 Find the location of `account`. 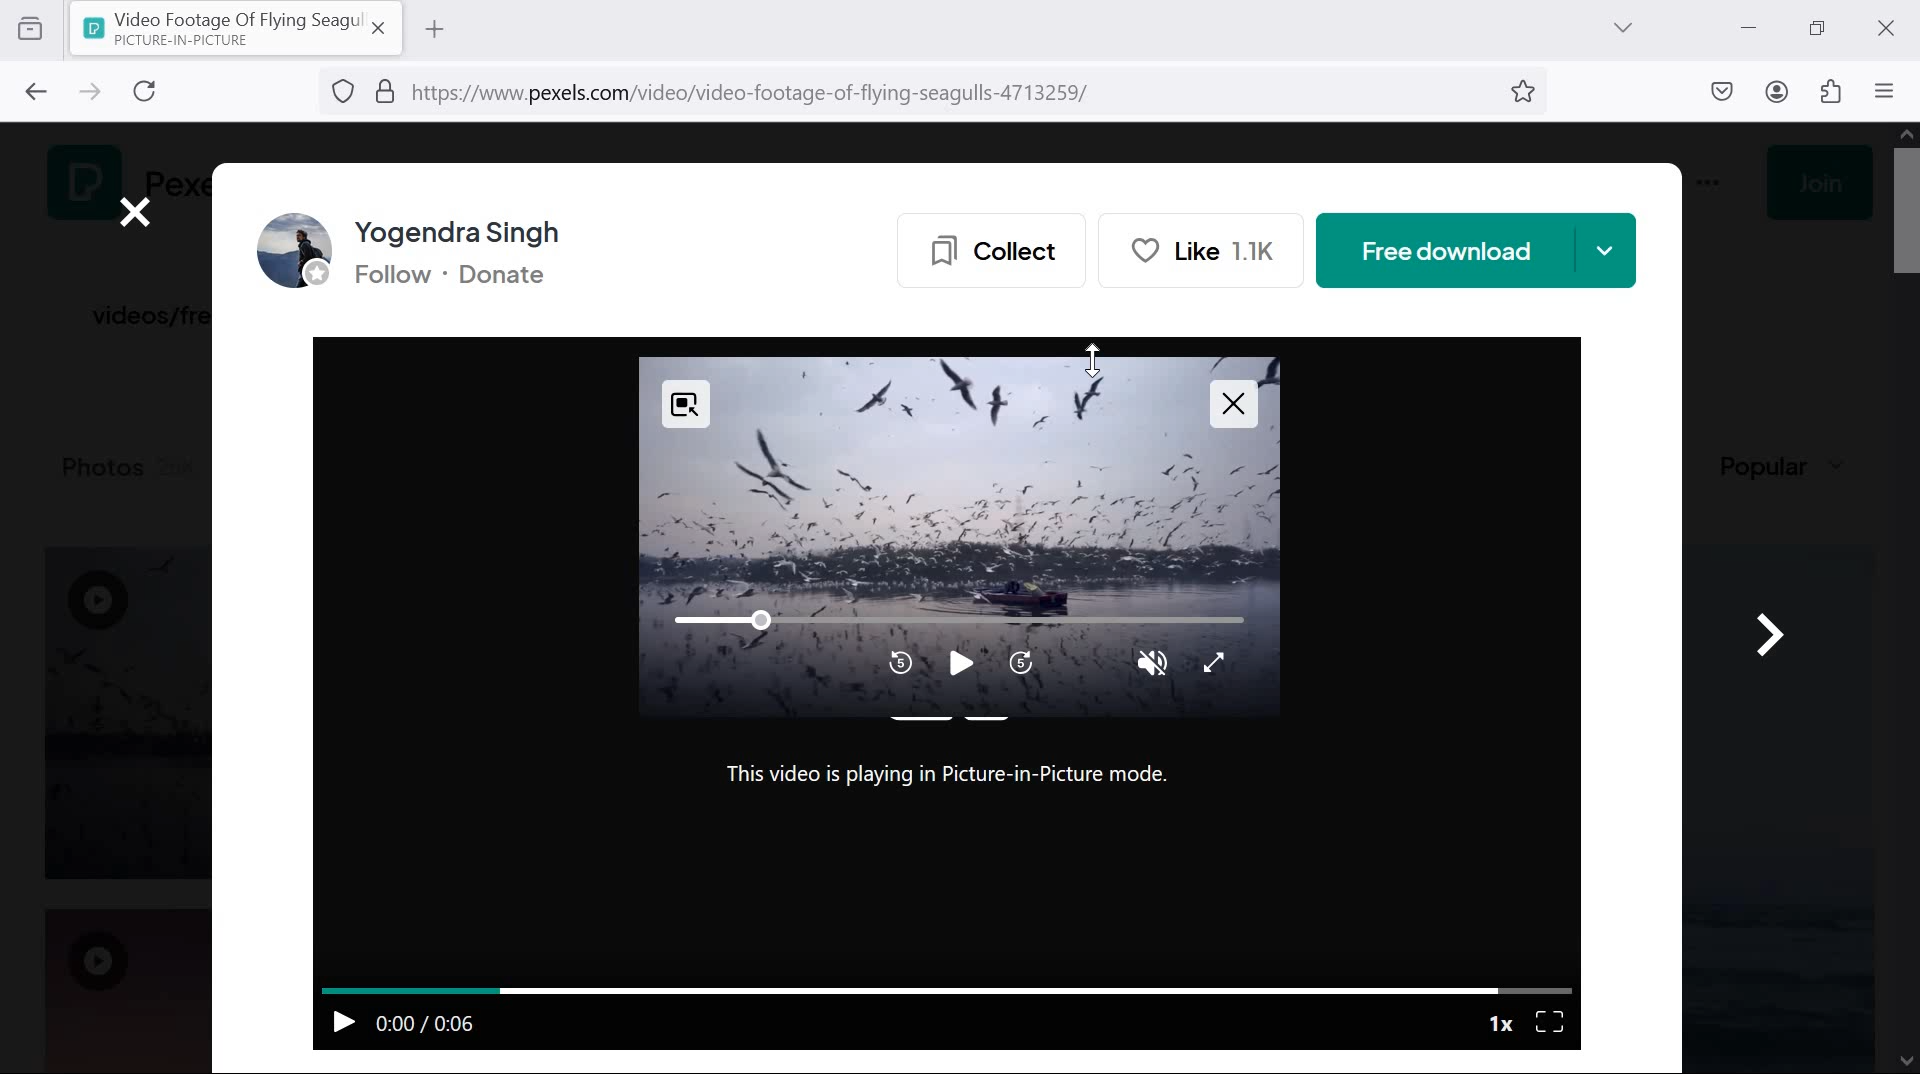

account is located at coordinates (1782, 93).